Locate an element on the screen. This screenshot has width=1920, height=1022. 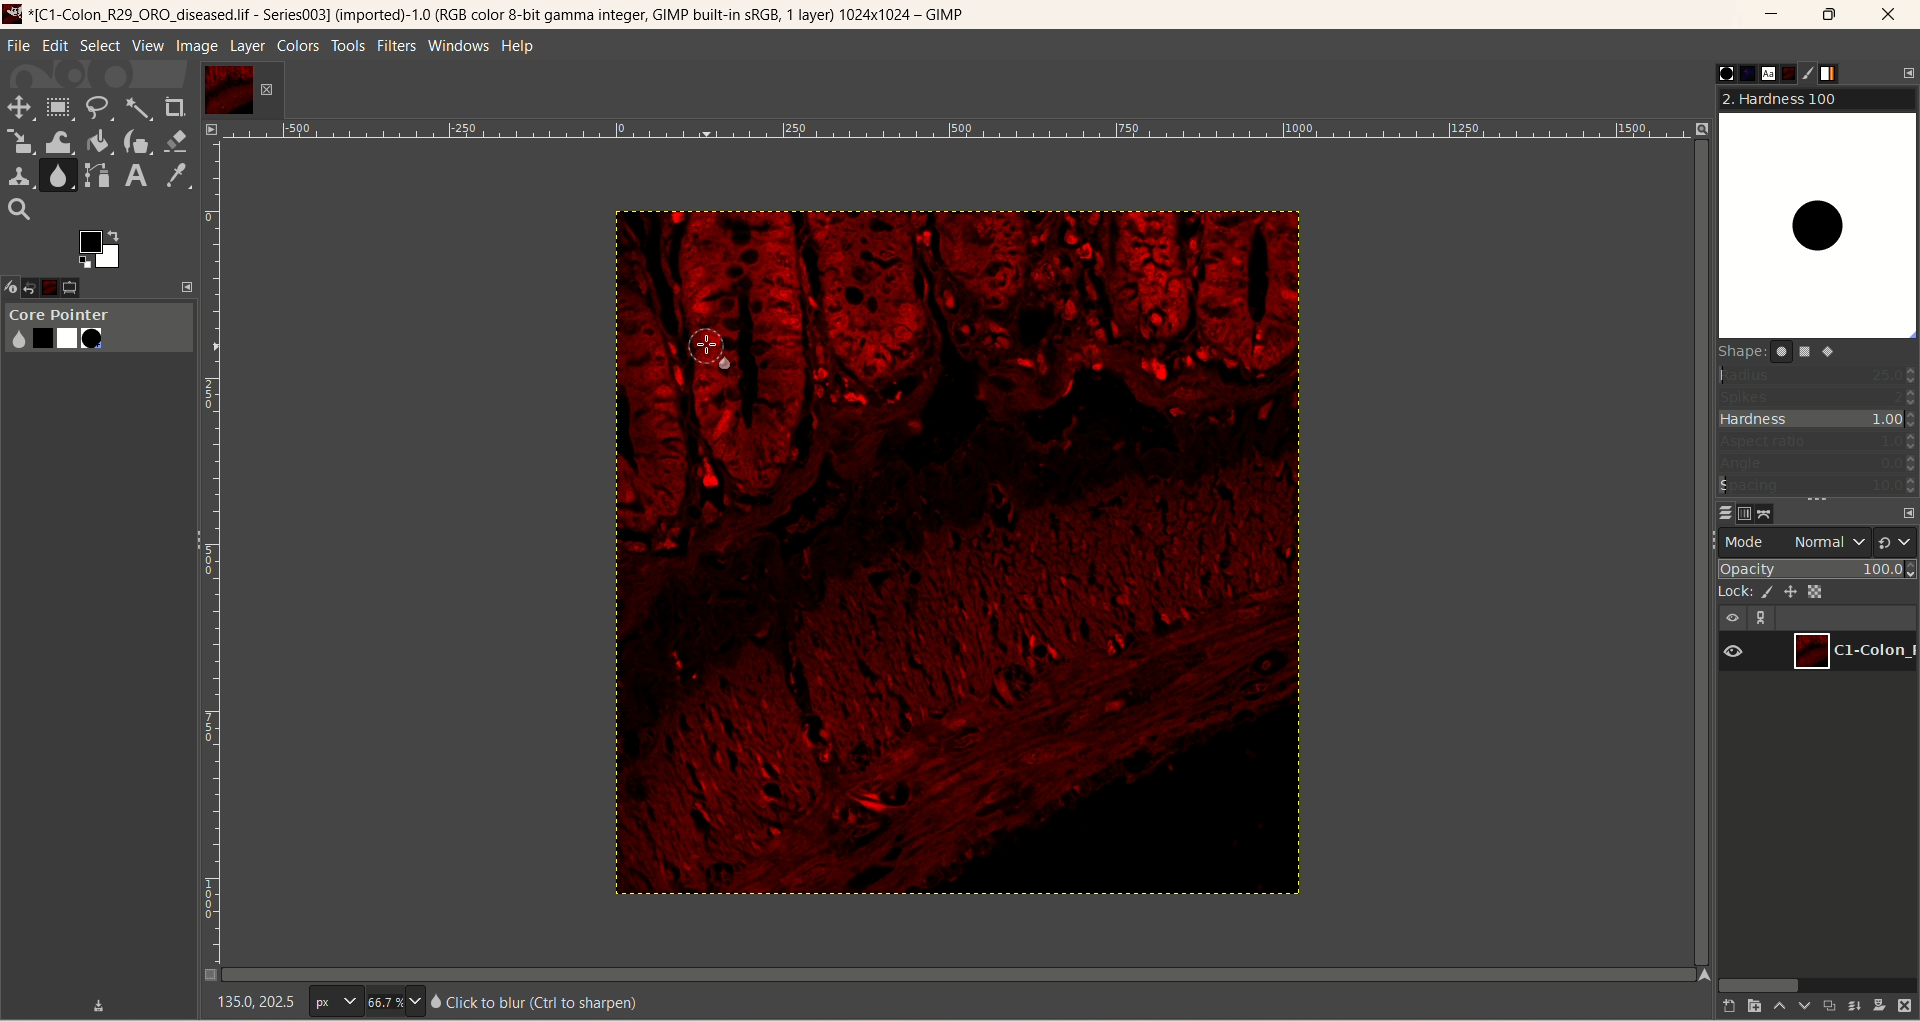
brushes is located at coordinates (1711, 73).